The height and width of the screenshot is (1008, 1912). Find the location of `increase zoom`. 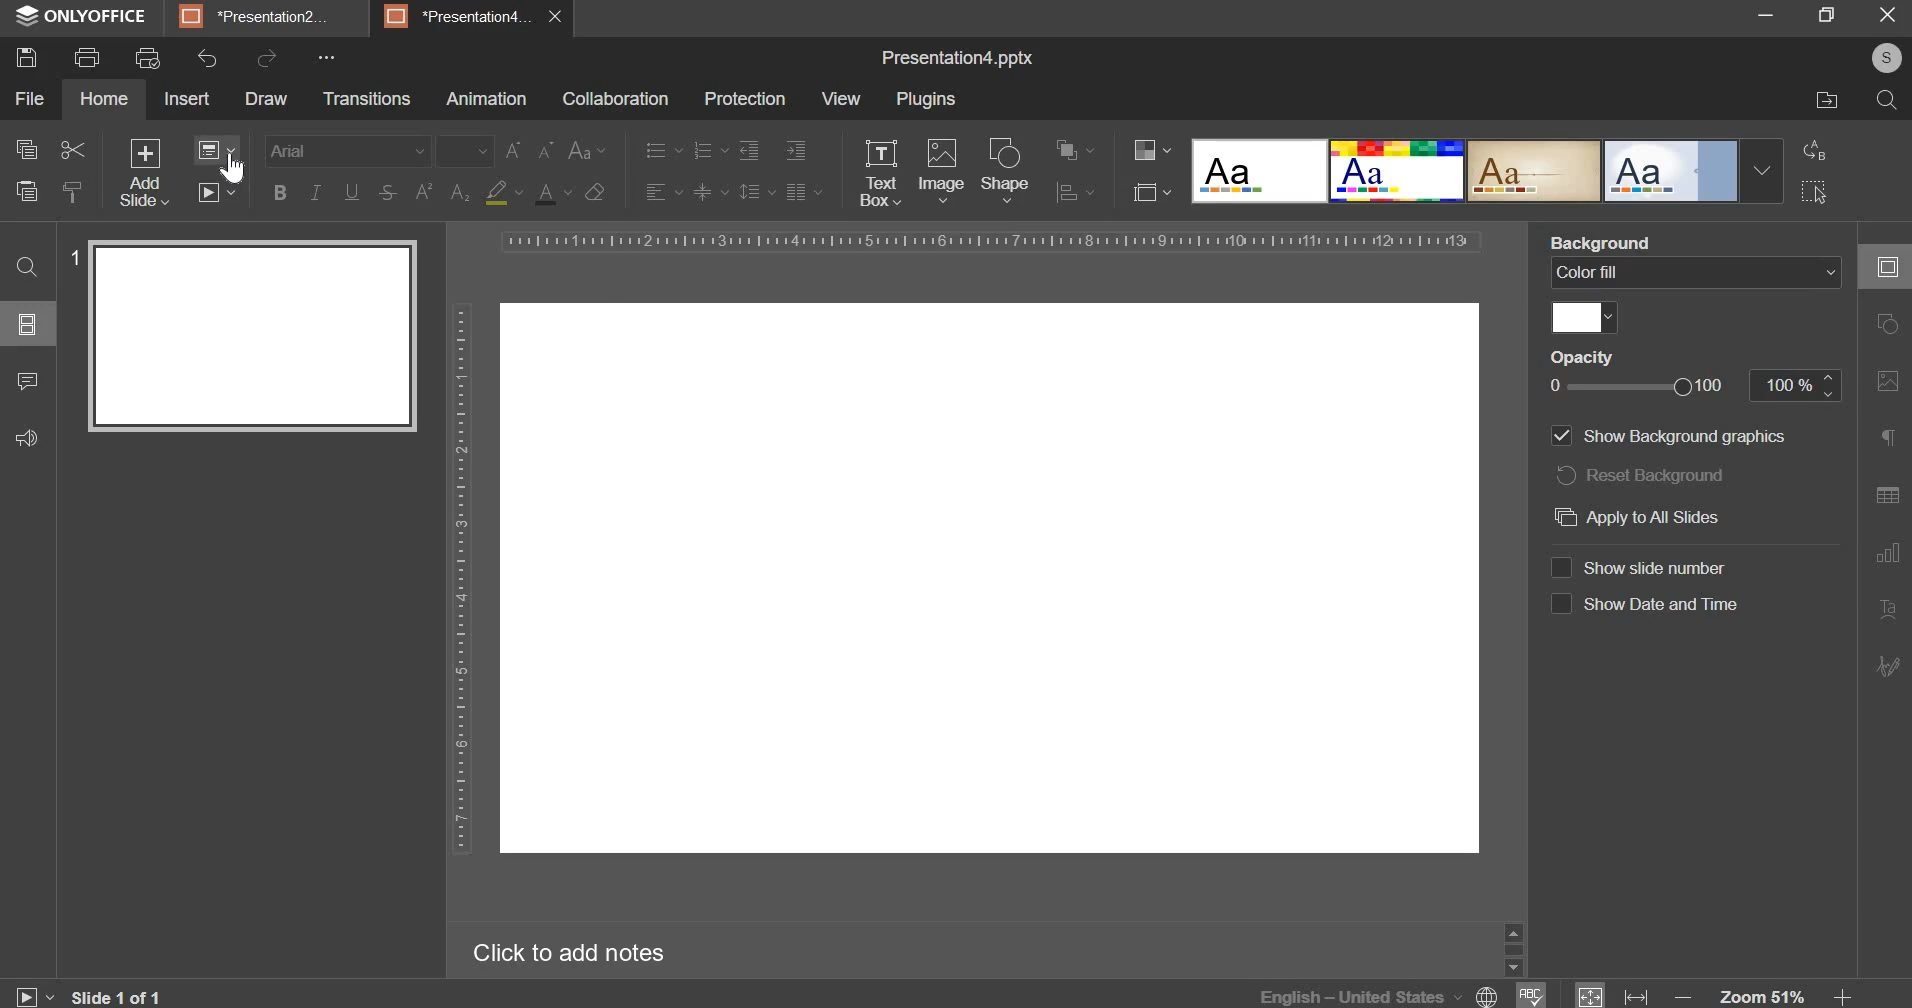

increase zoom is located at coordinates (1842, 996).